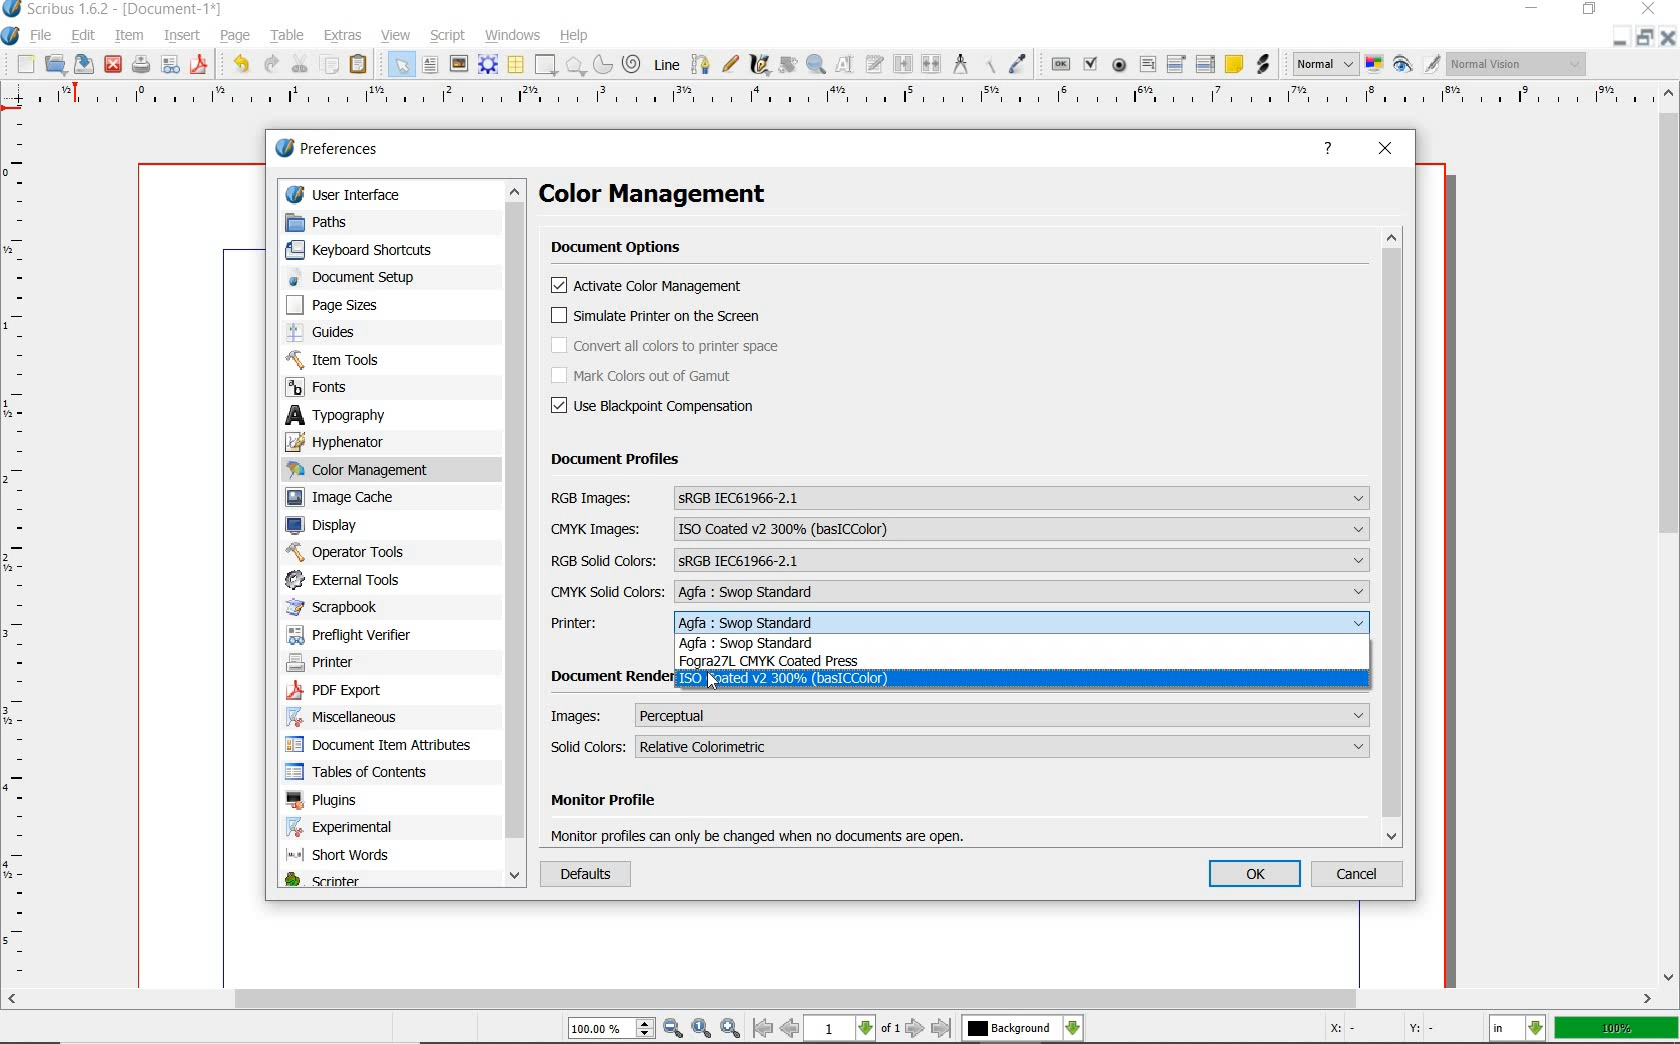 The image size is (1680, 1044). What do you see at coordinates (962, 746) in the screenshot?
I see `solid colors` at bounding box center [962, 746].